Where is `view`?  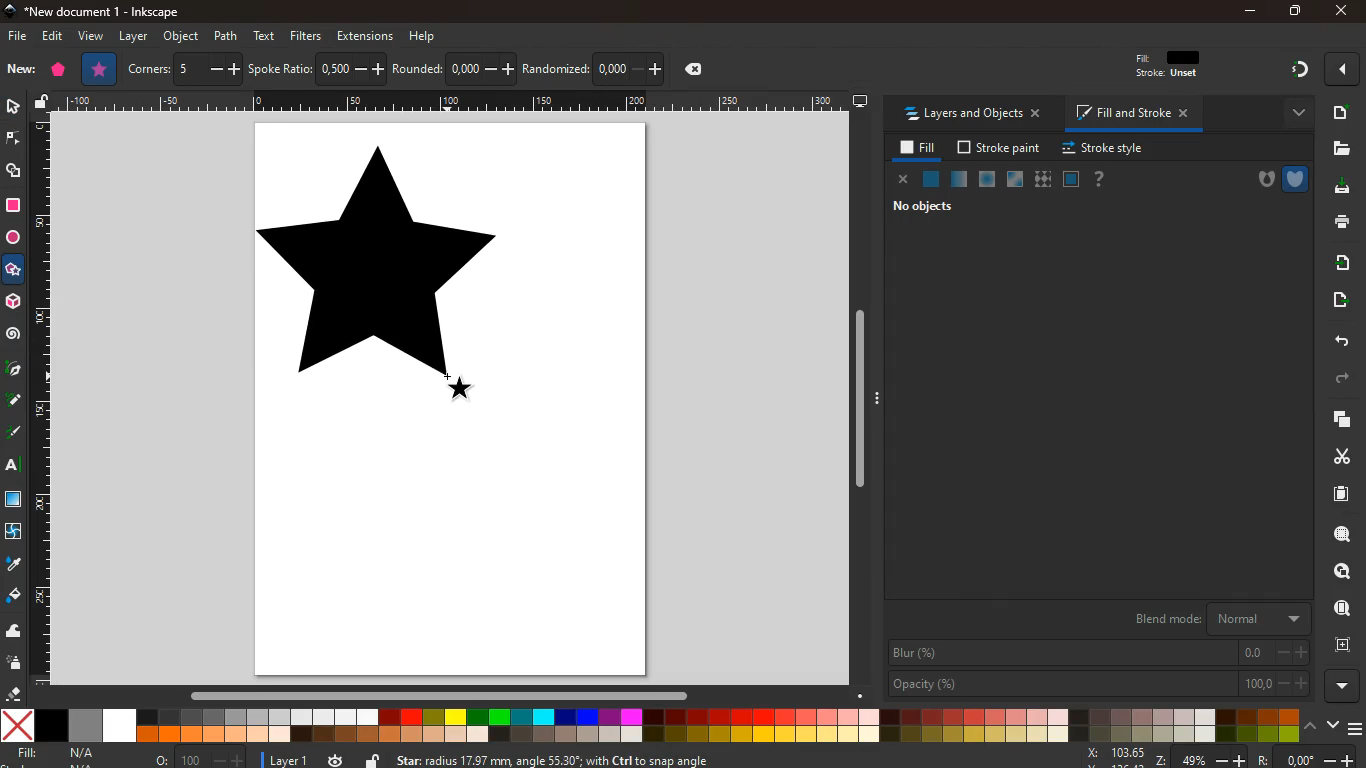 view is located at coordinates (93, 36).